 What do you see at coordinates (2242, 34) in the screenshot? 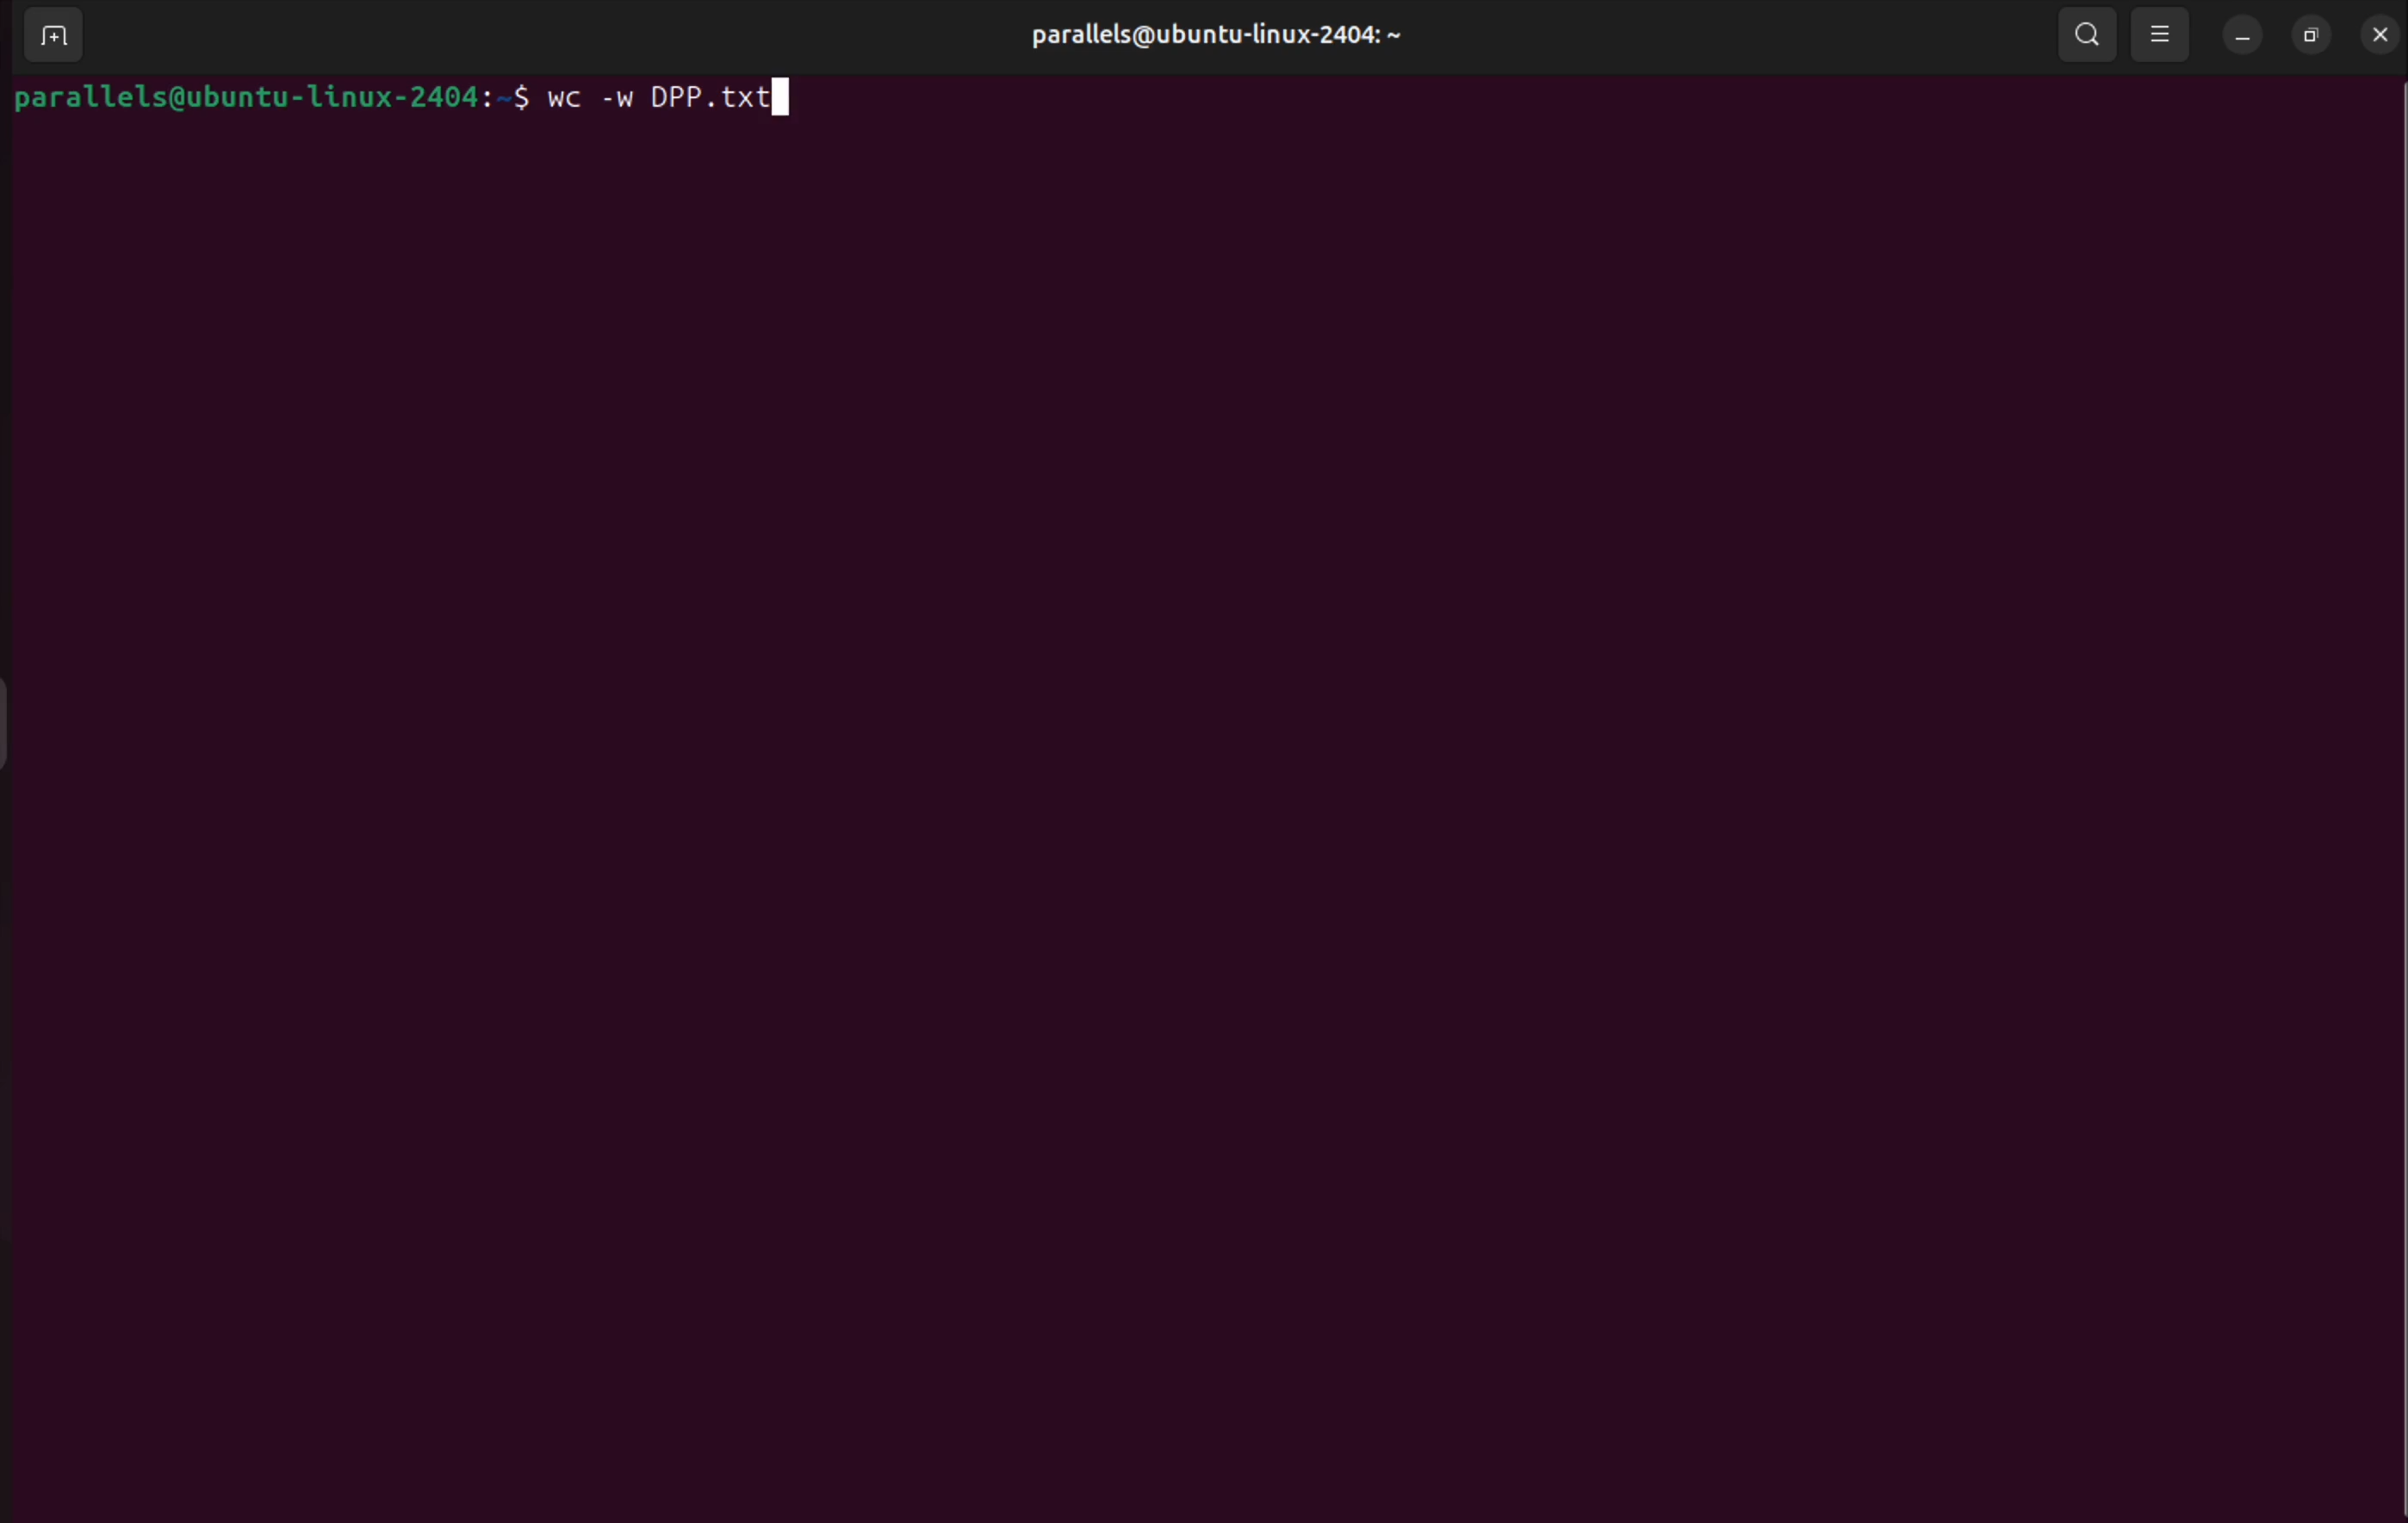
I see `minimize` at bounding box center [2242, 34].